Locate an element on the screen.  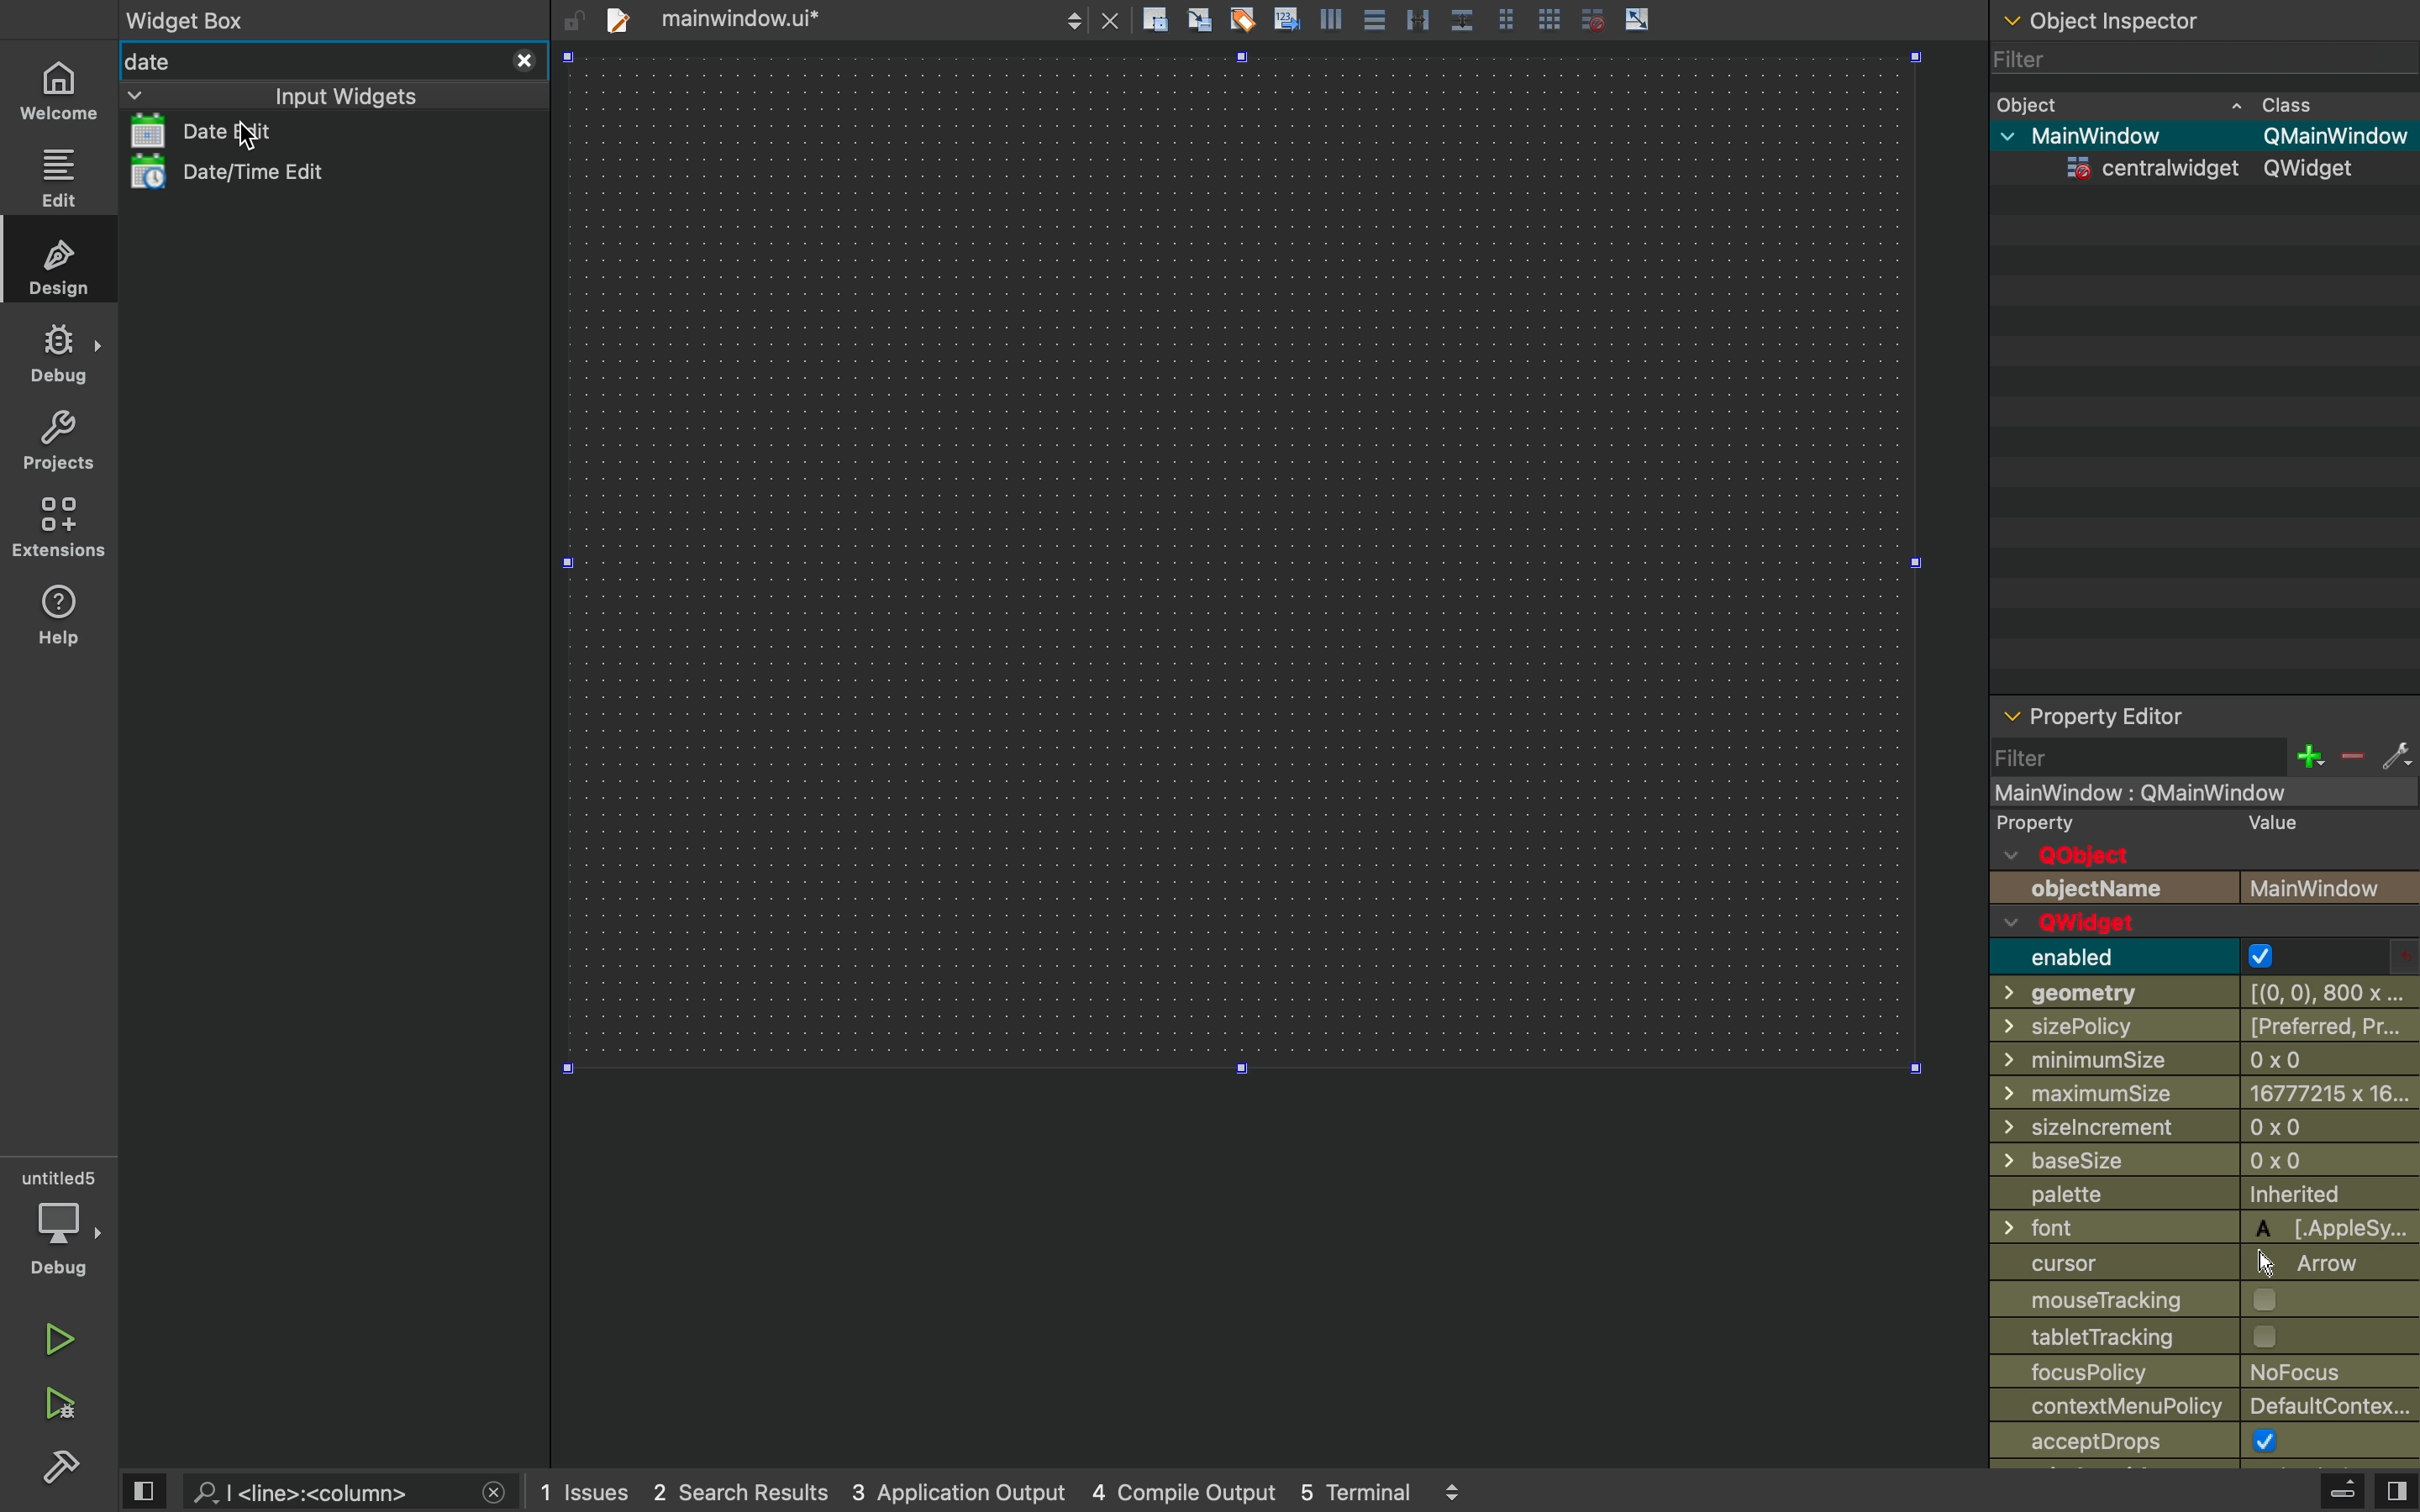
policy is located at coordinates (2207, 1371).